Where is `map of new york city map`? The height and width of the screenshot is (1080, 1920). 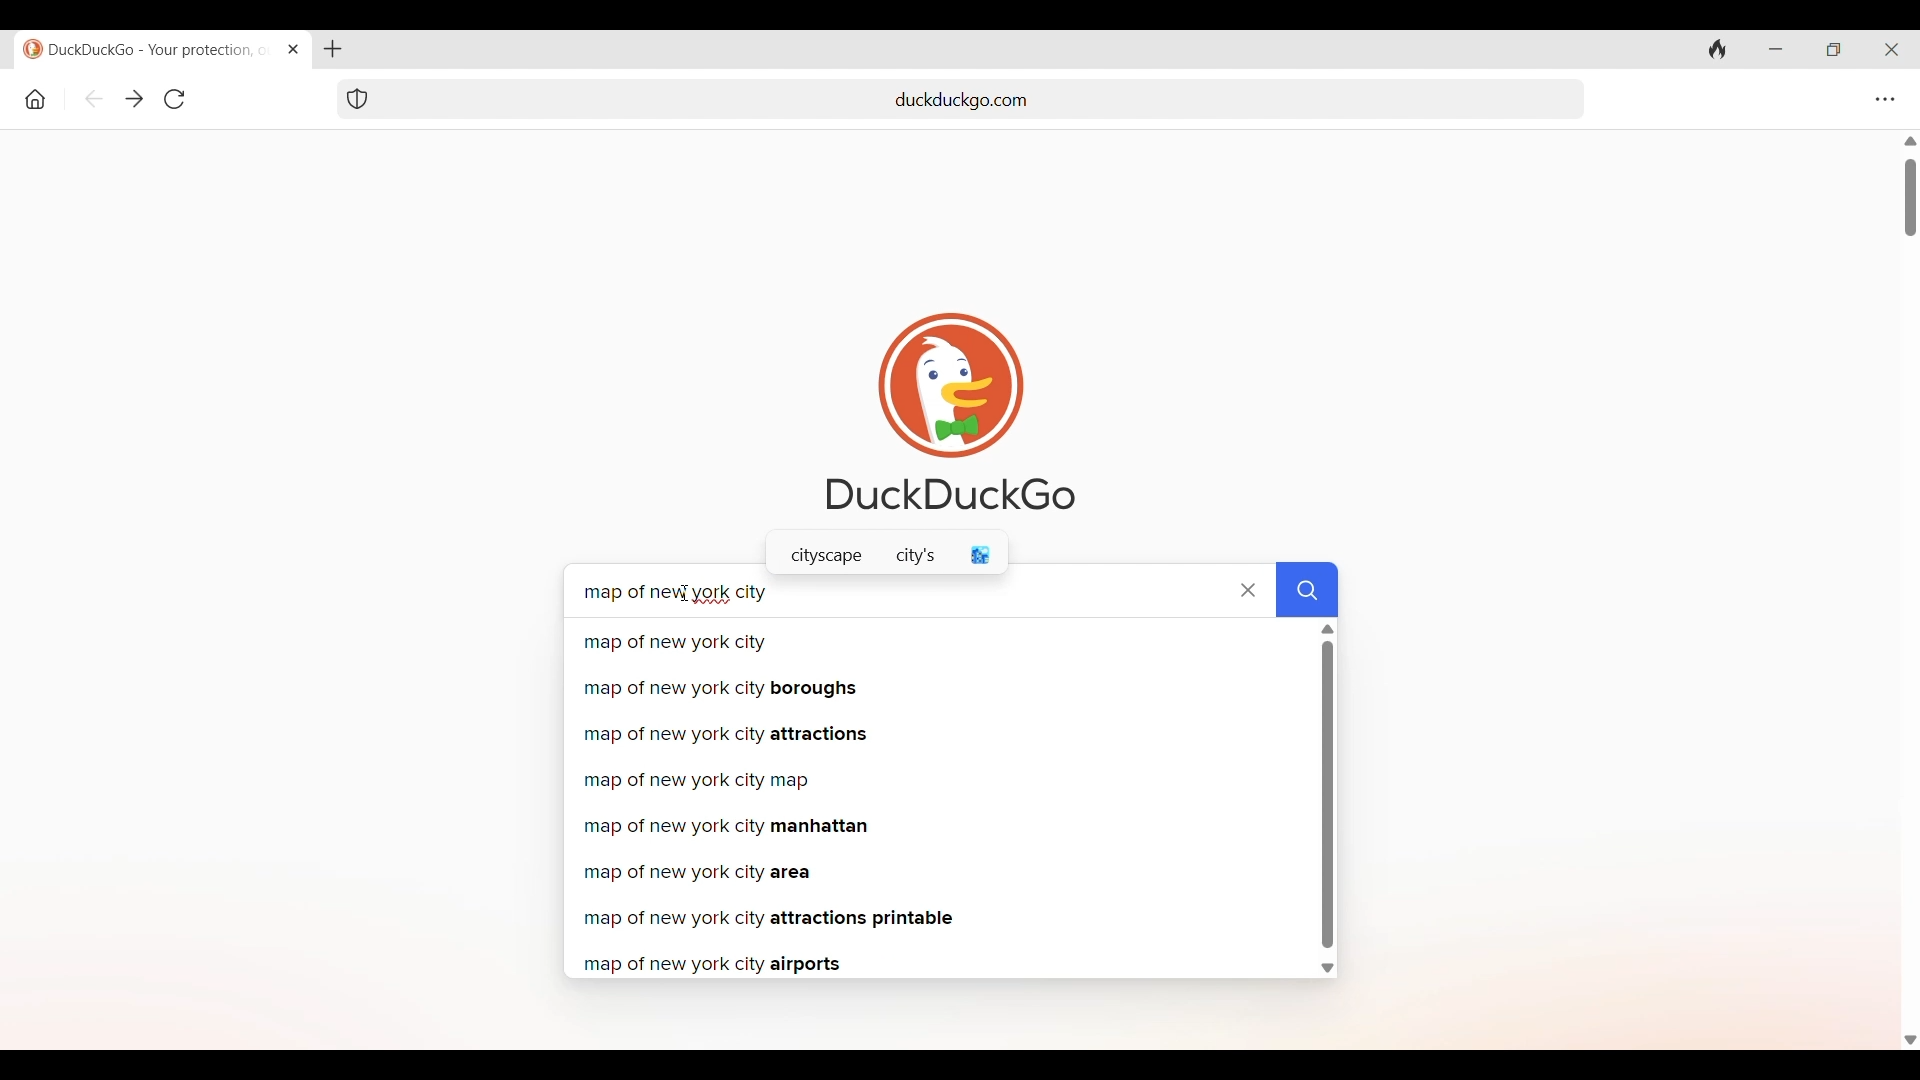 map of new york city map is located at coordinates (939, 782).